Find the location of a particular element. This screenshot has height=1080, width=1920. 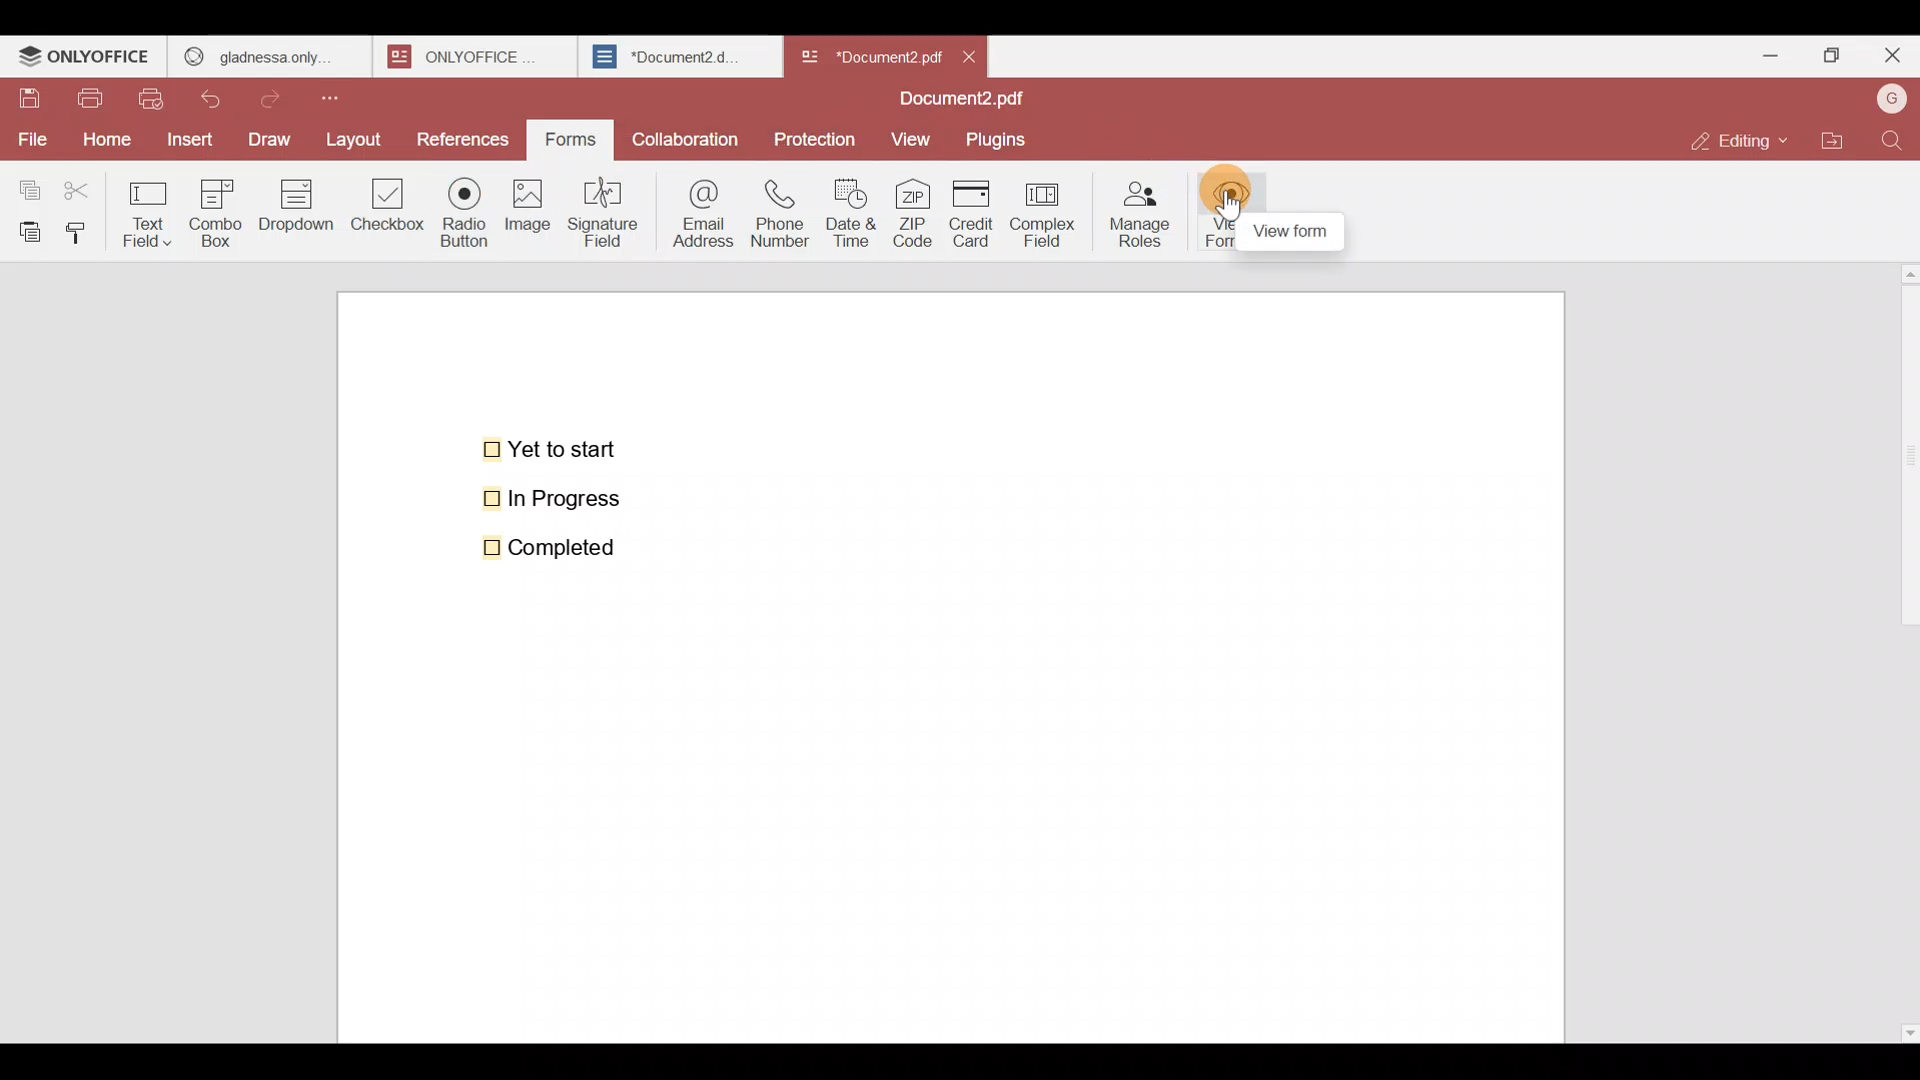

Complex field is located at coordinates (1040, 216).